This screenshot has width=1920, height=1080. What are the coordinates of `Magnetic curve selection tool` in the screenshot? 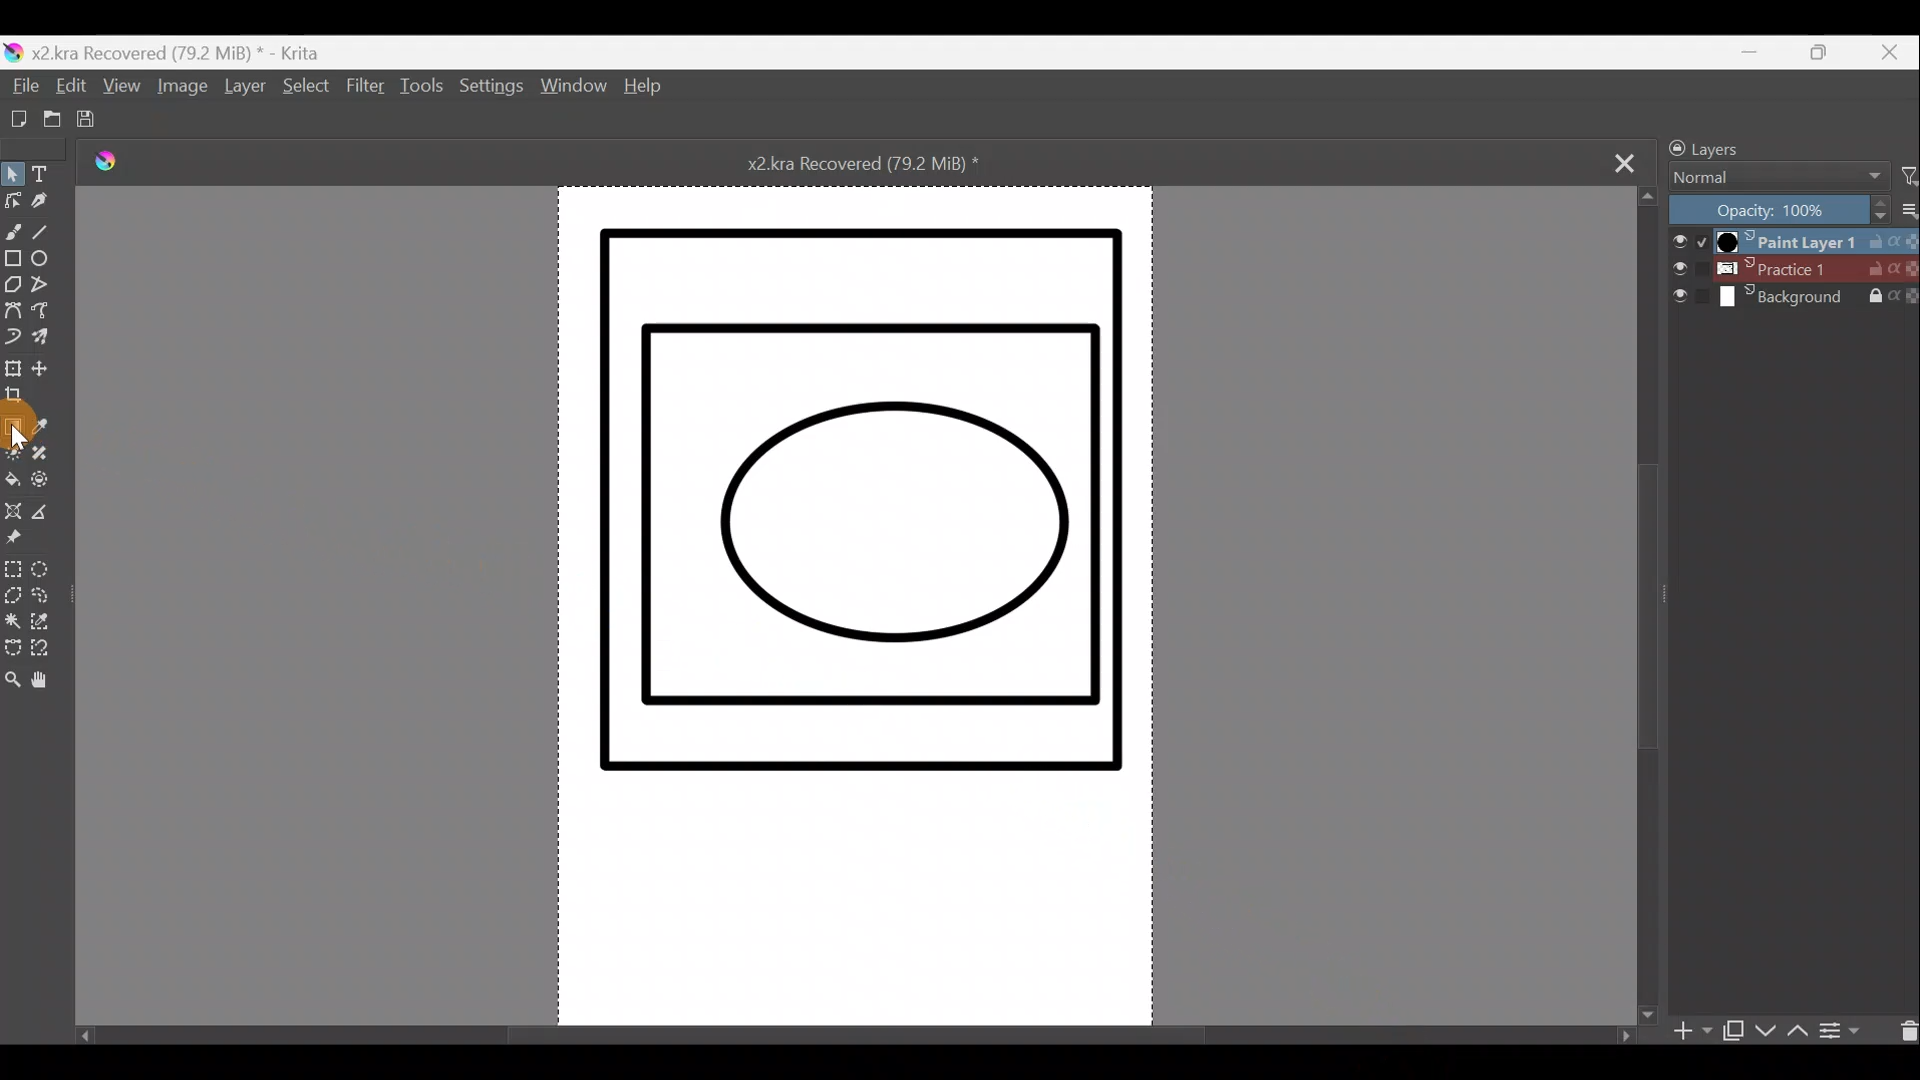 It's located at (43, 657).